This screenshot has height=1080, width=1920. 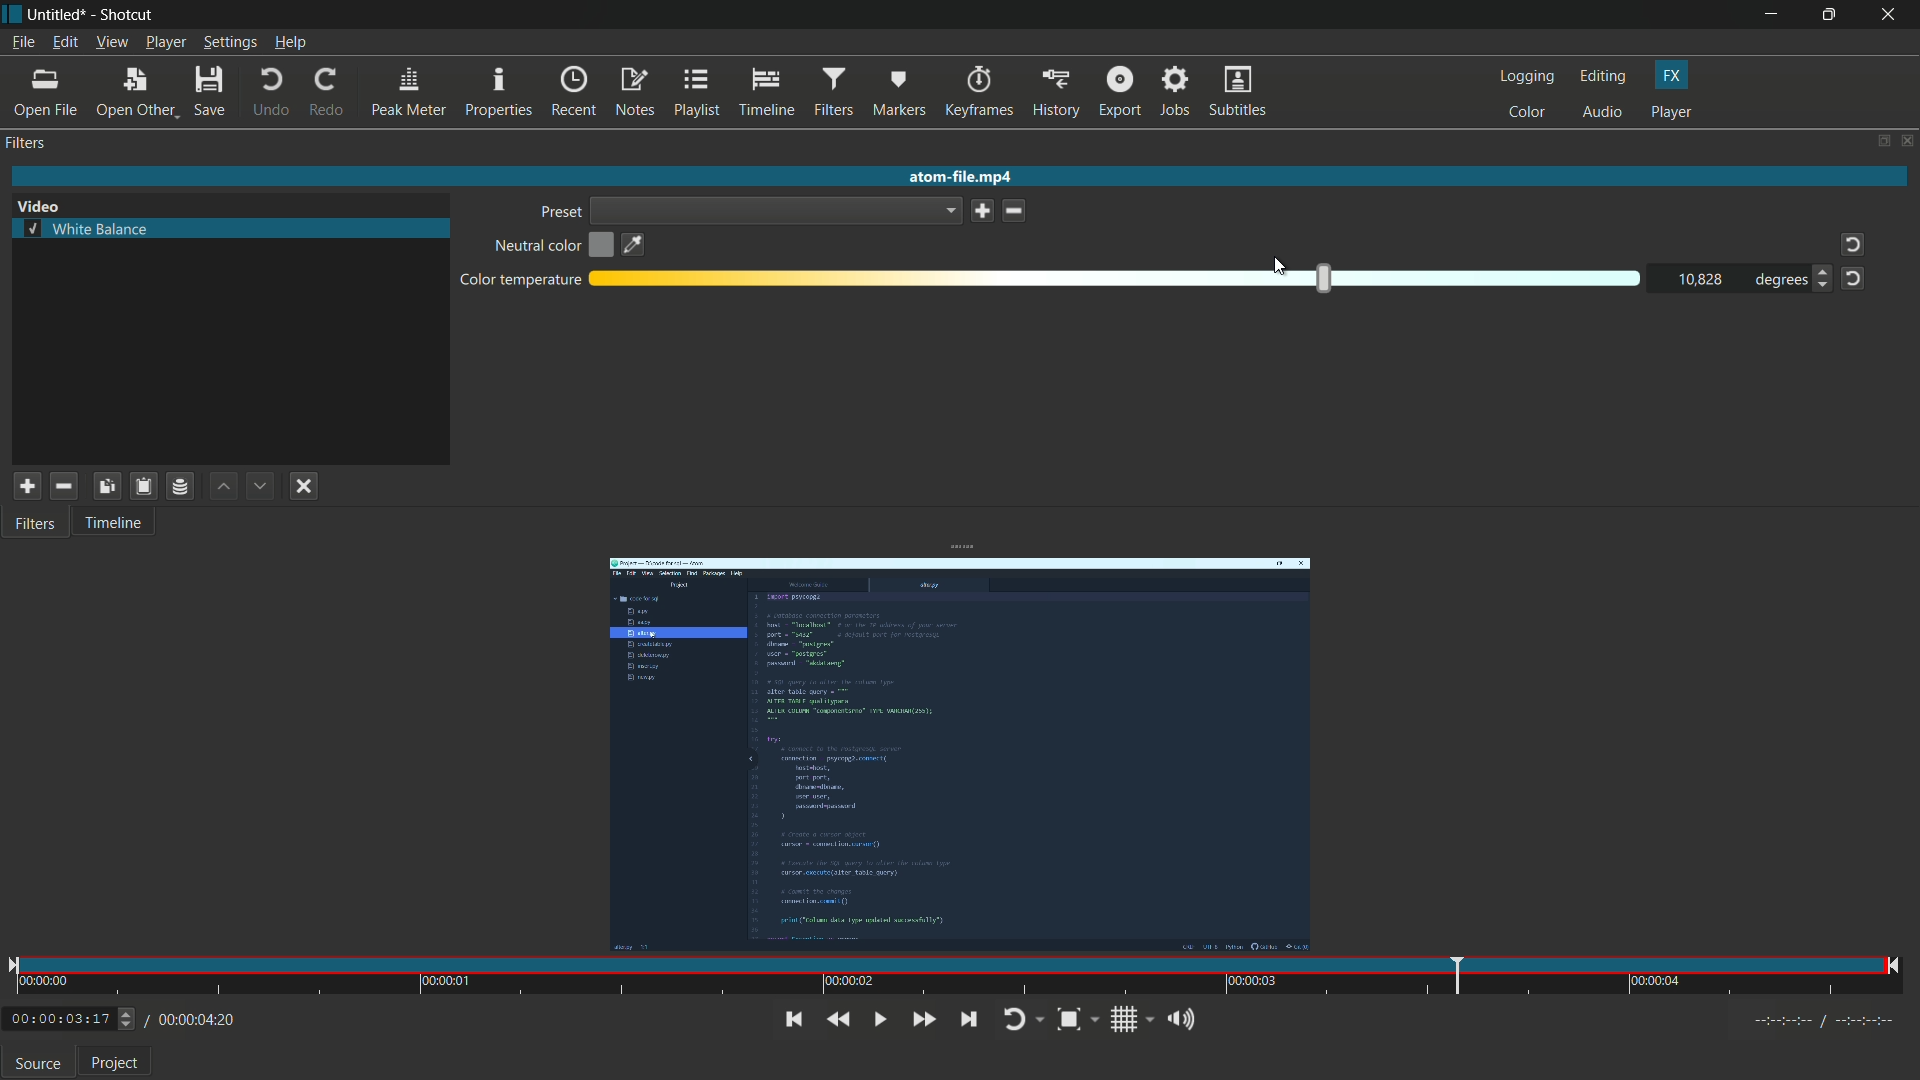 I want to click on minimize, so click(x=1771, y=15).